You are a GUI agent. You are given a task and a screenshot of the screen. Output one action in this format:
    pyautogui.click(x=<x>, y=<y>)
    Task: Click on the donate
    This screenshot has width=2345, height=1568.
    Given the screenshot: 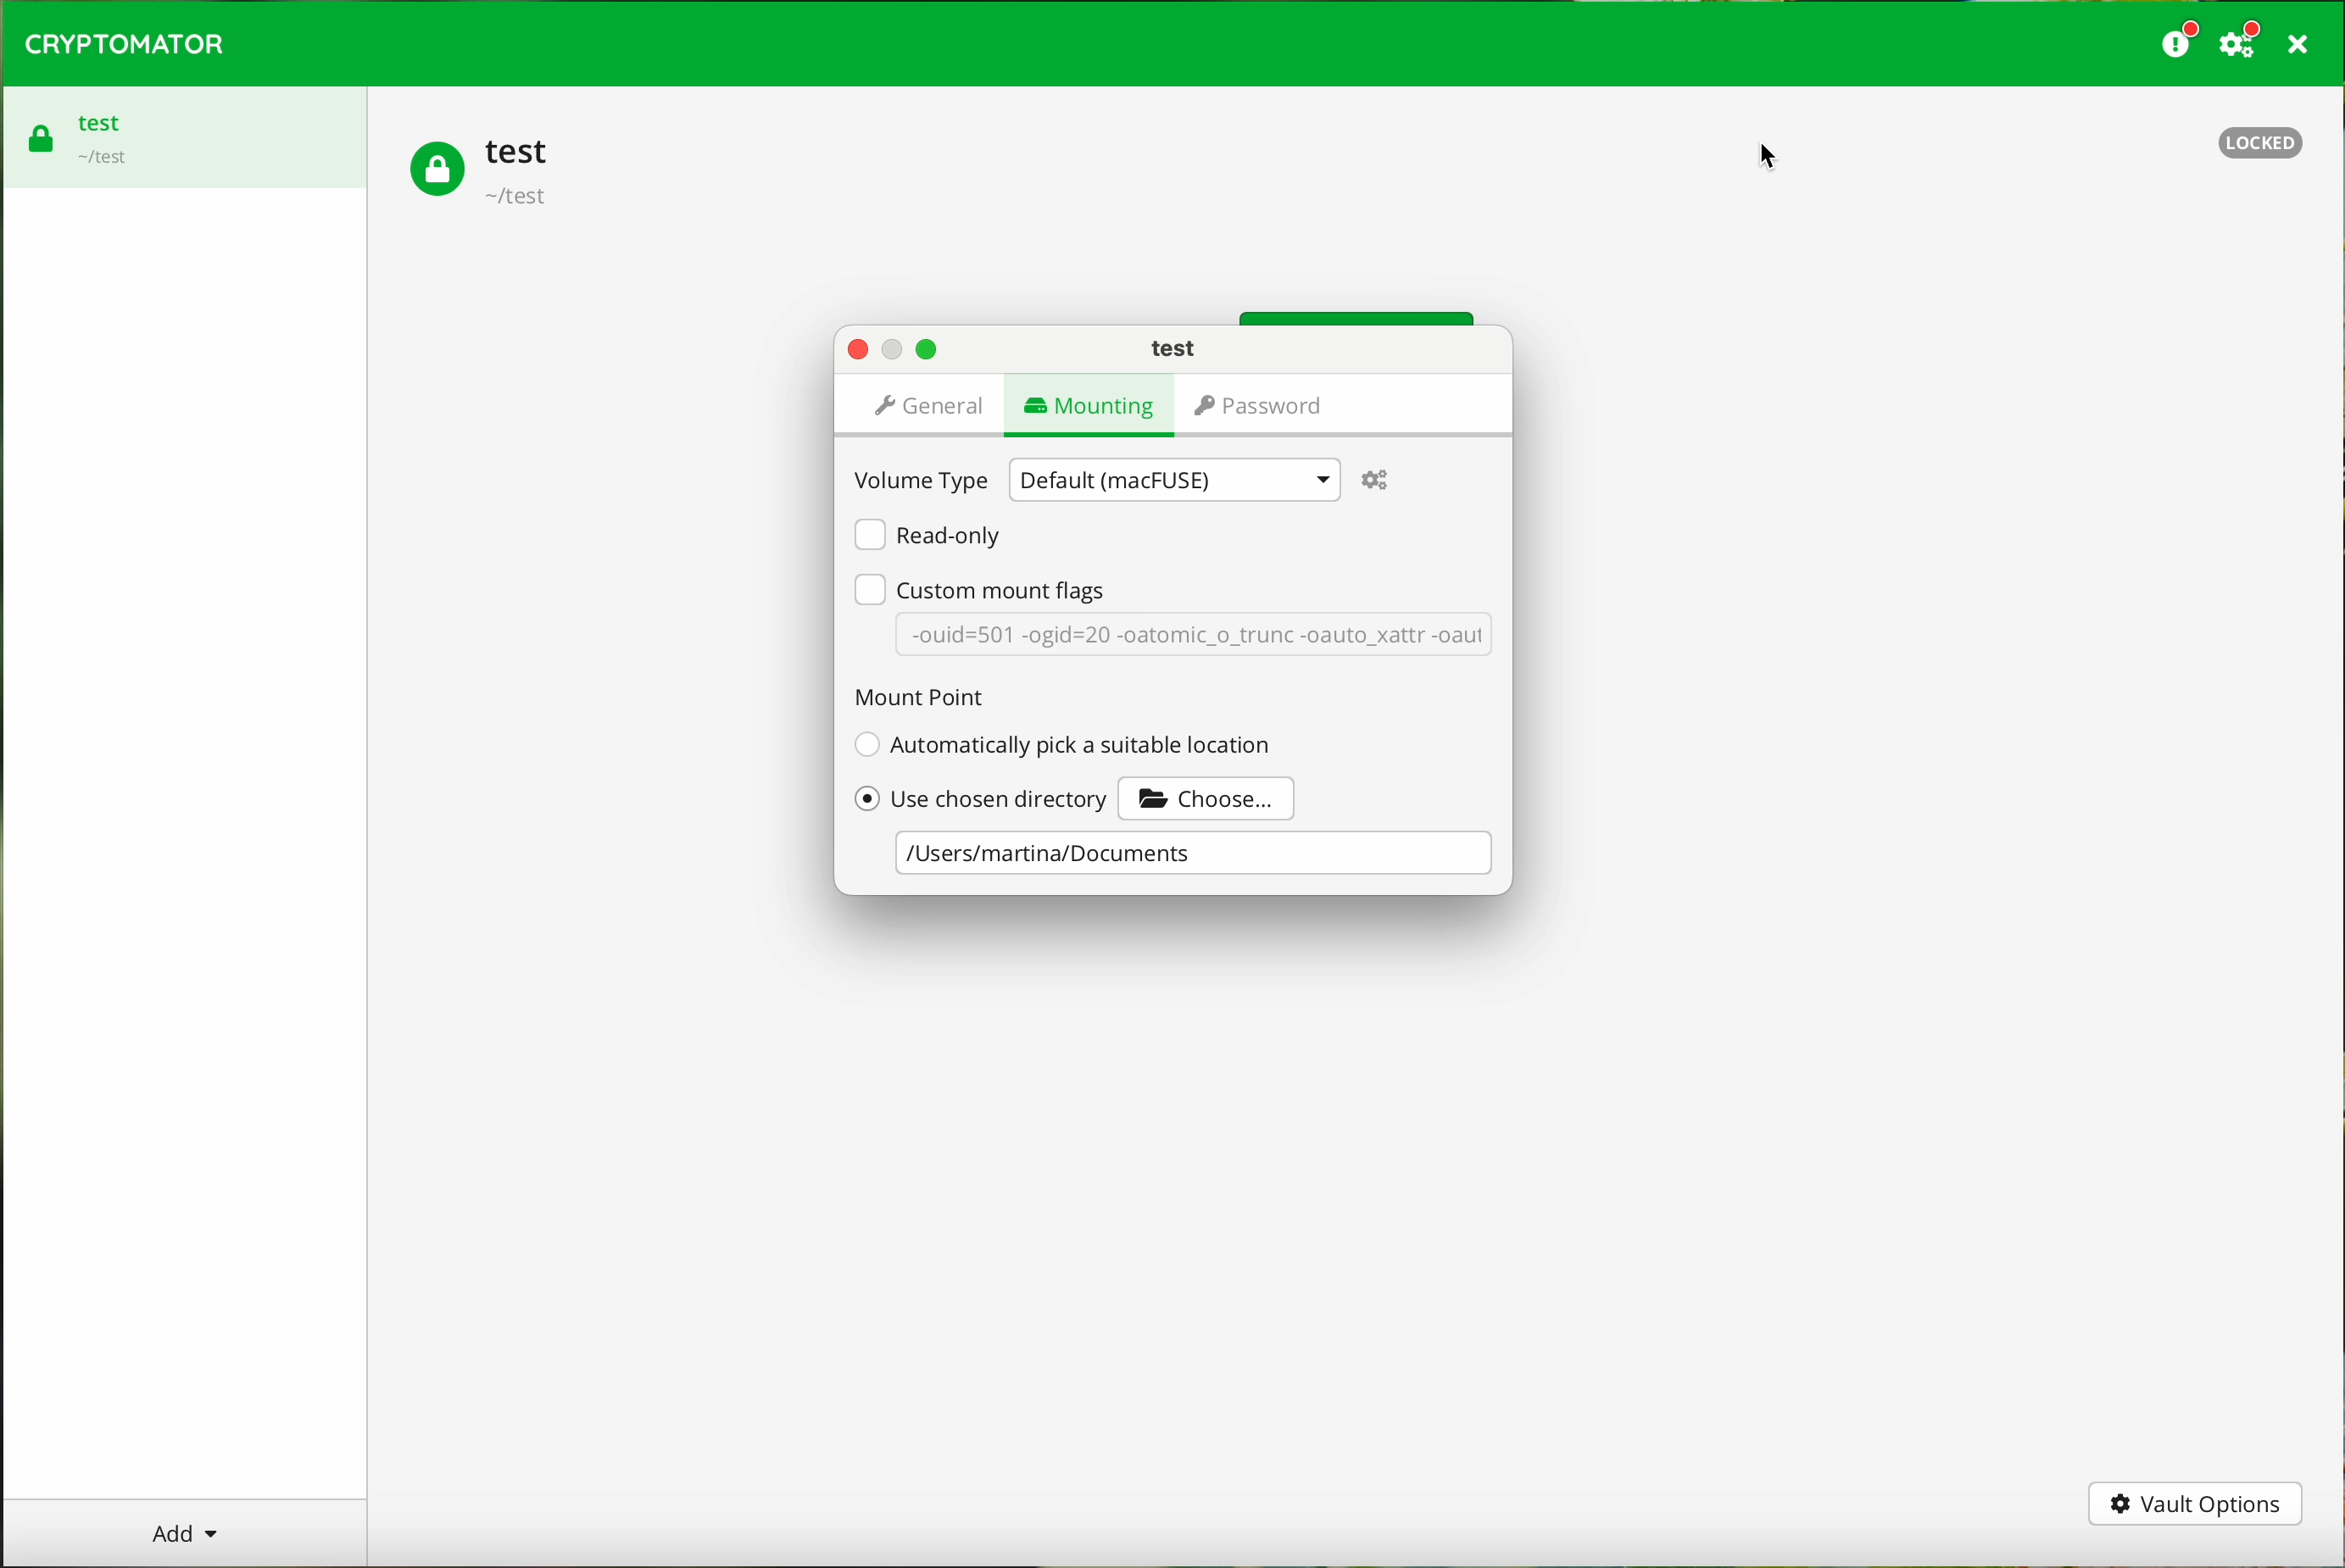 What is the action you would take?
    pyautogui.click(x=2176, y=43)
    